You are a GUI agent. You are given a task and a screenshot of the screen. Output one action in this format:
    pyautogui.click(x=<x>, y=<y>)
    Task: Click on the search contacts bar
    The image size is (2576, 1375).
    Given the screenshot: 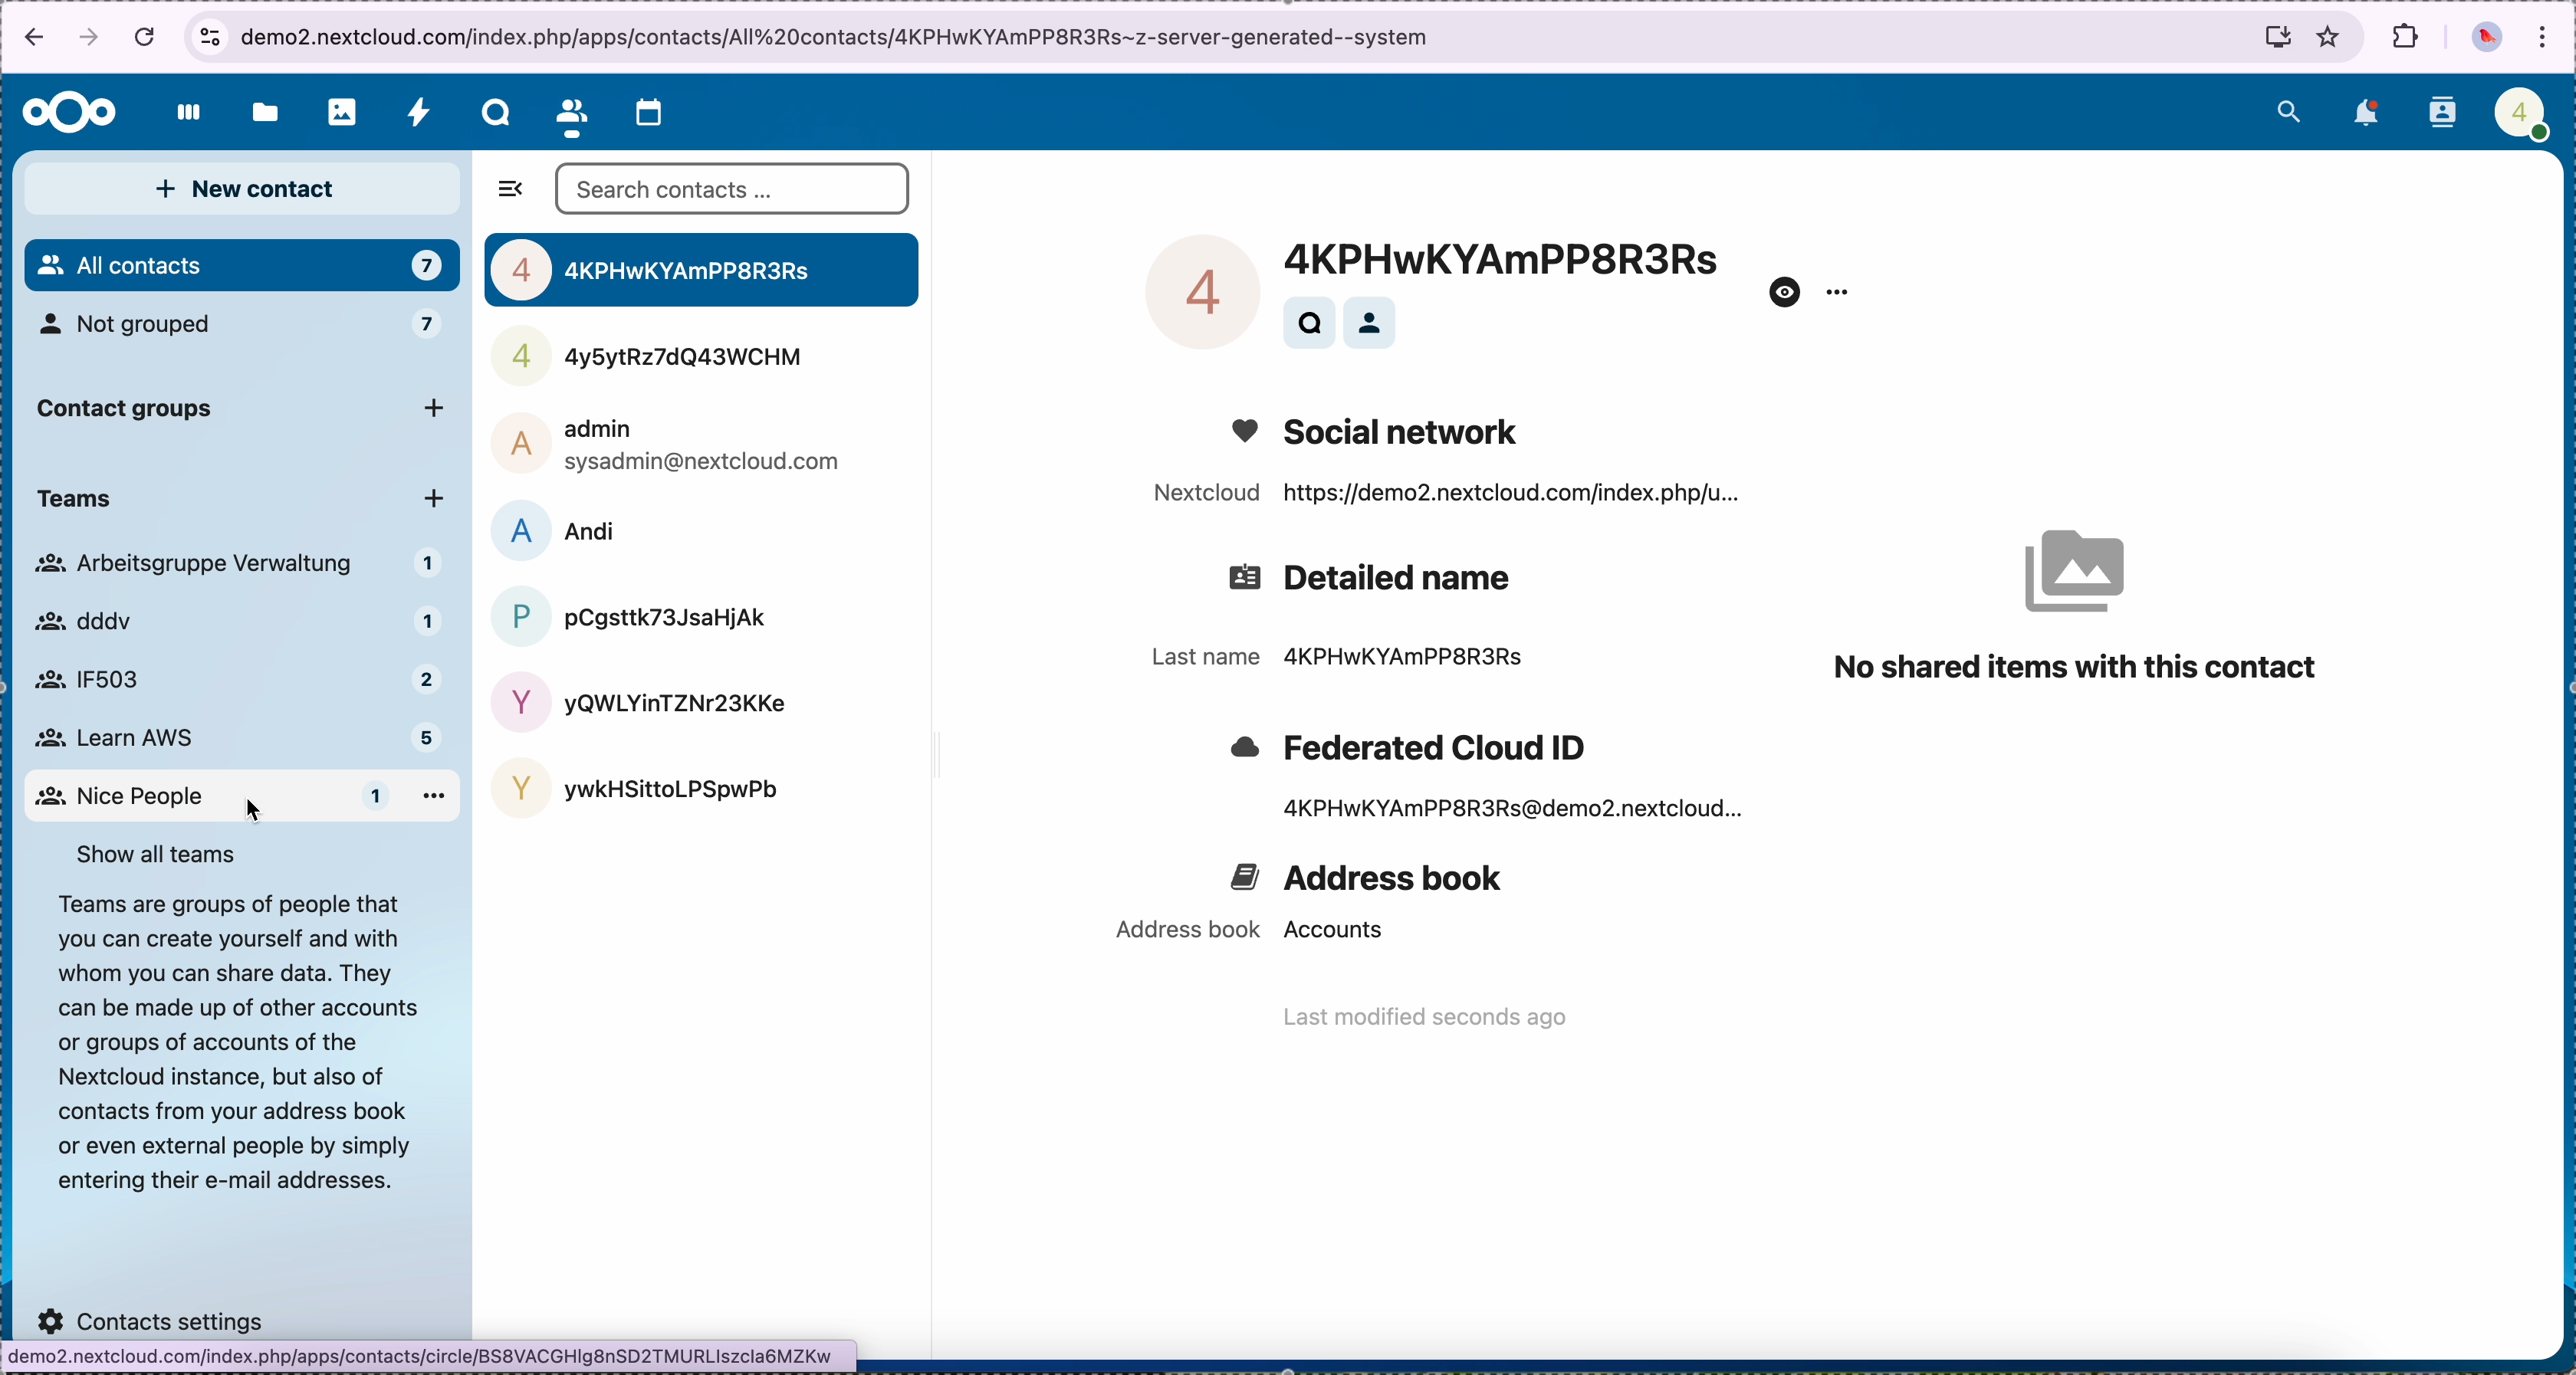 What is the action you would take?
    pyautogui.click(x=737, y=189)
    